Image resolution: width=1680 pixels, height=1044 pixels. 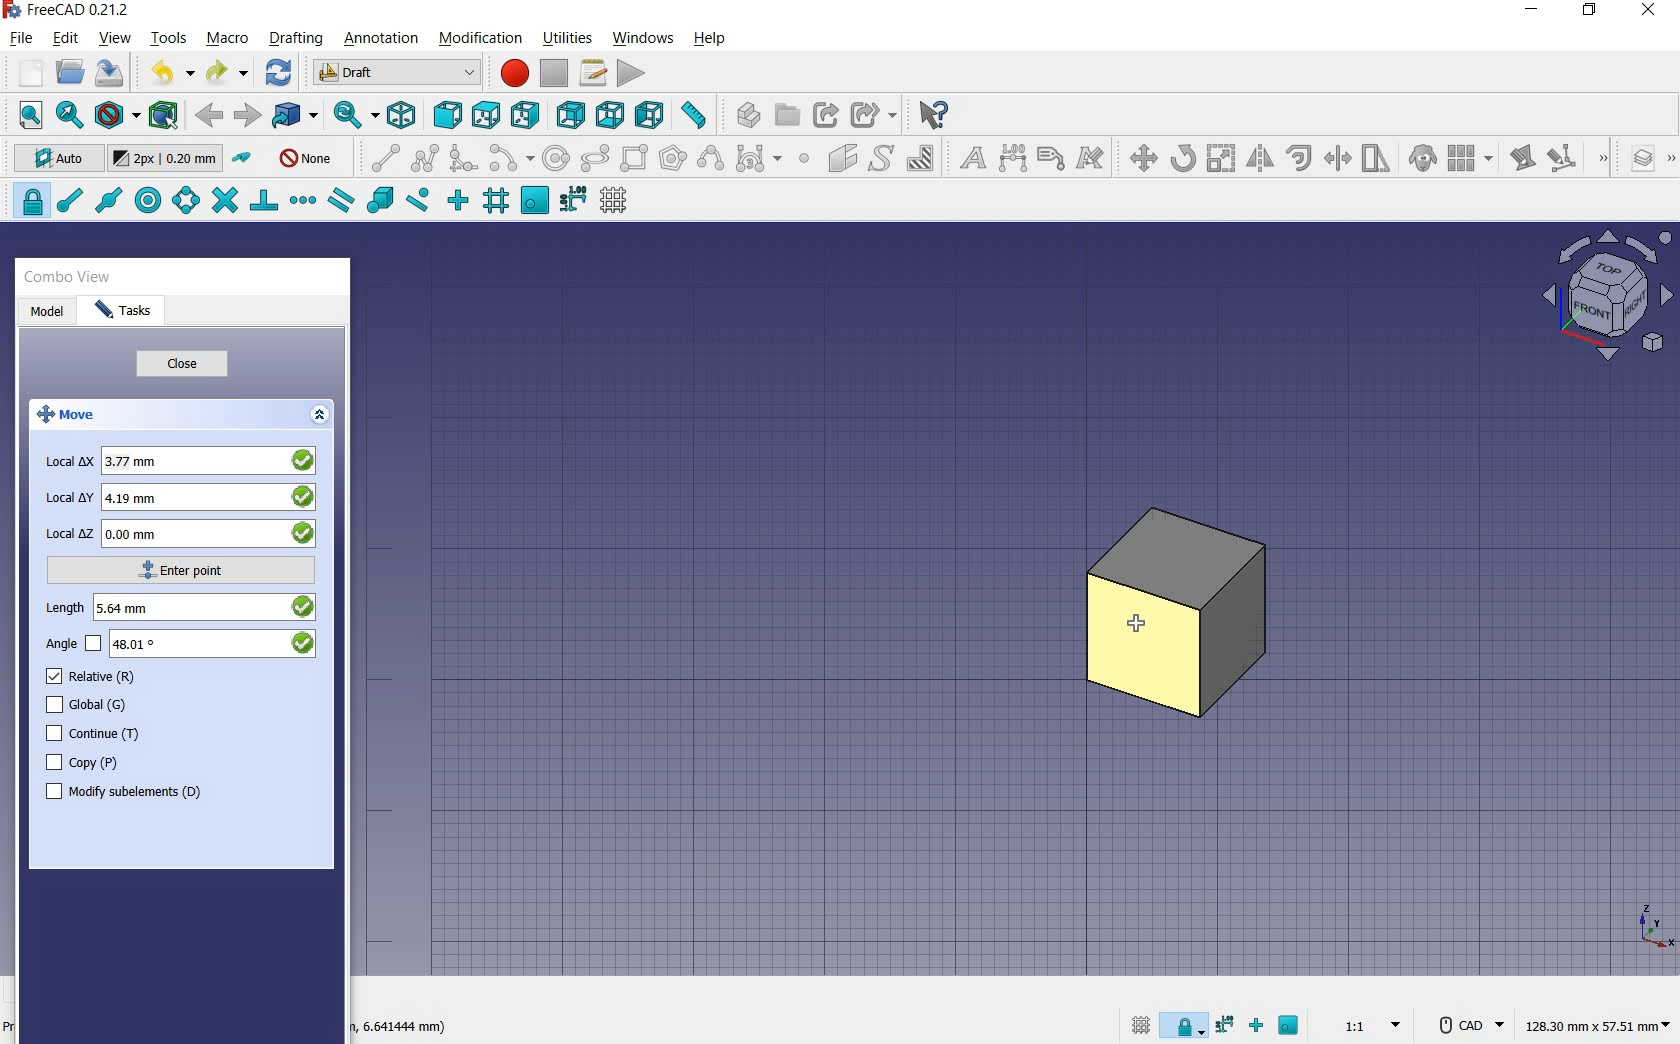 What do you see at coordinates (1051, 158) in the screenshot?
I see `label` at bounding box center [1051, 158].